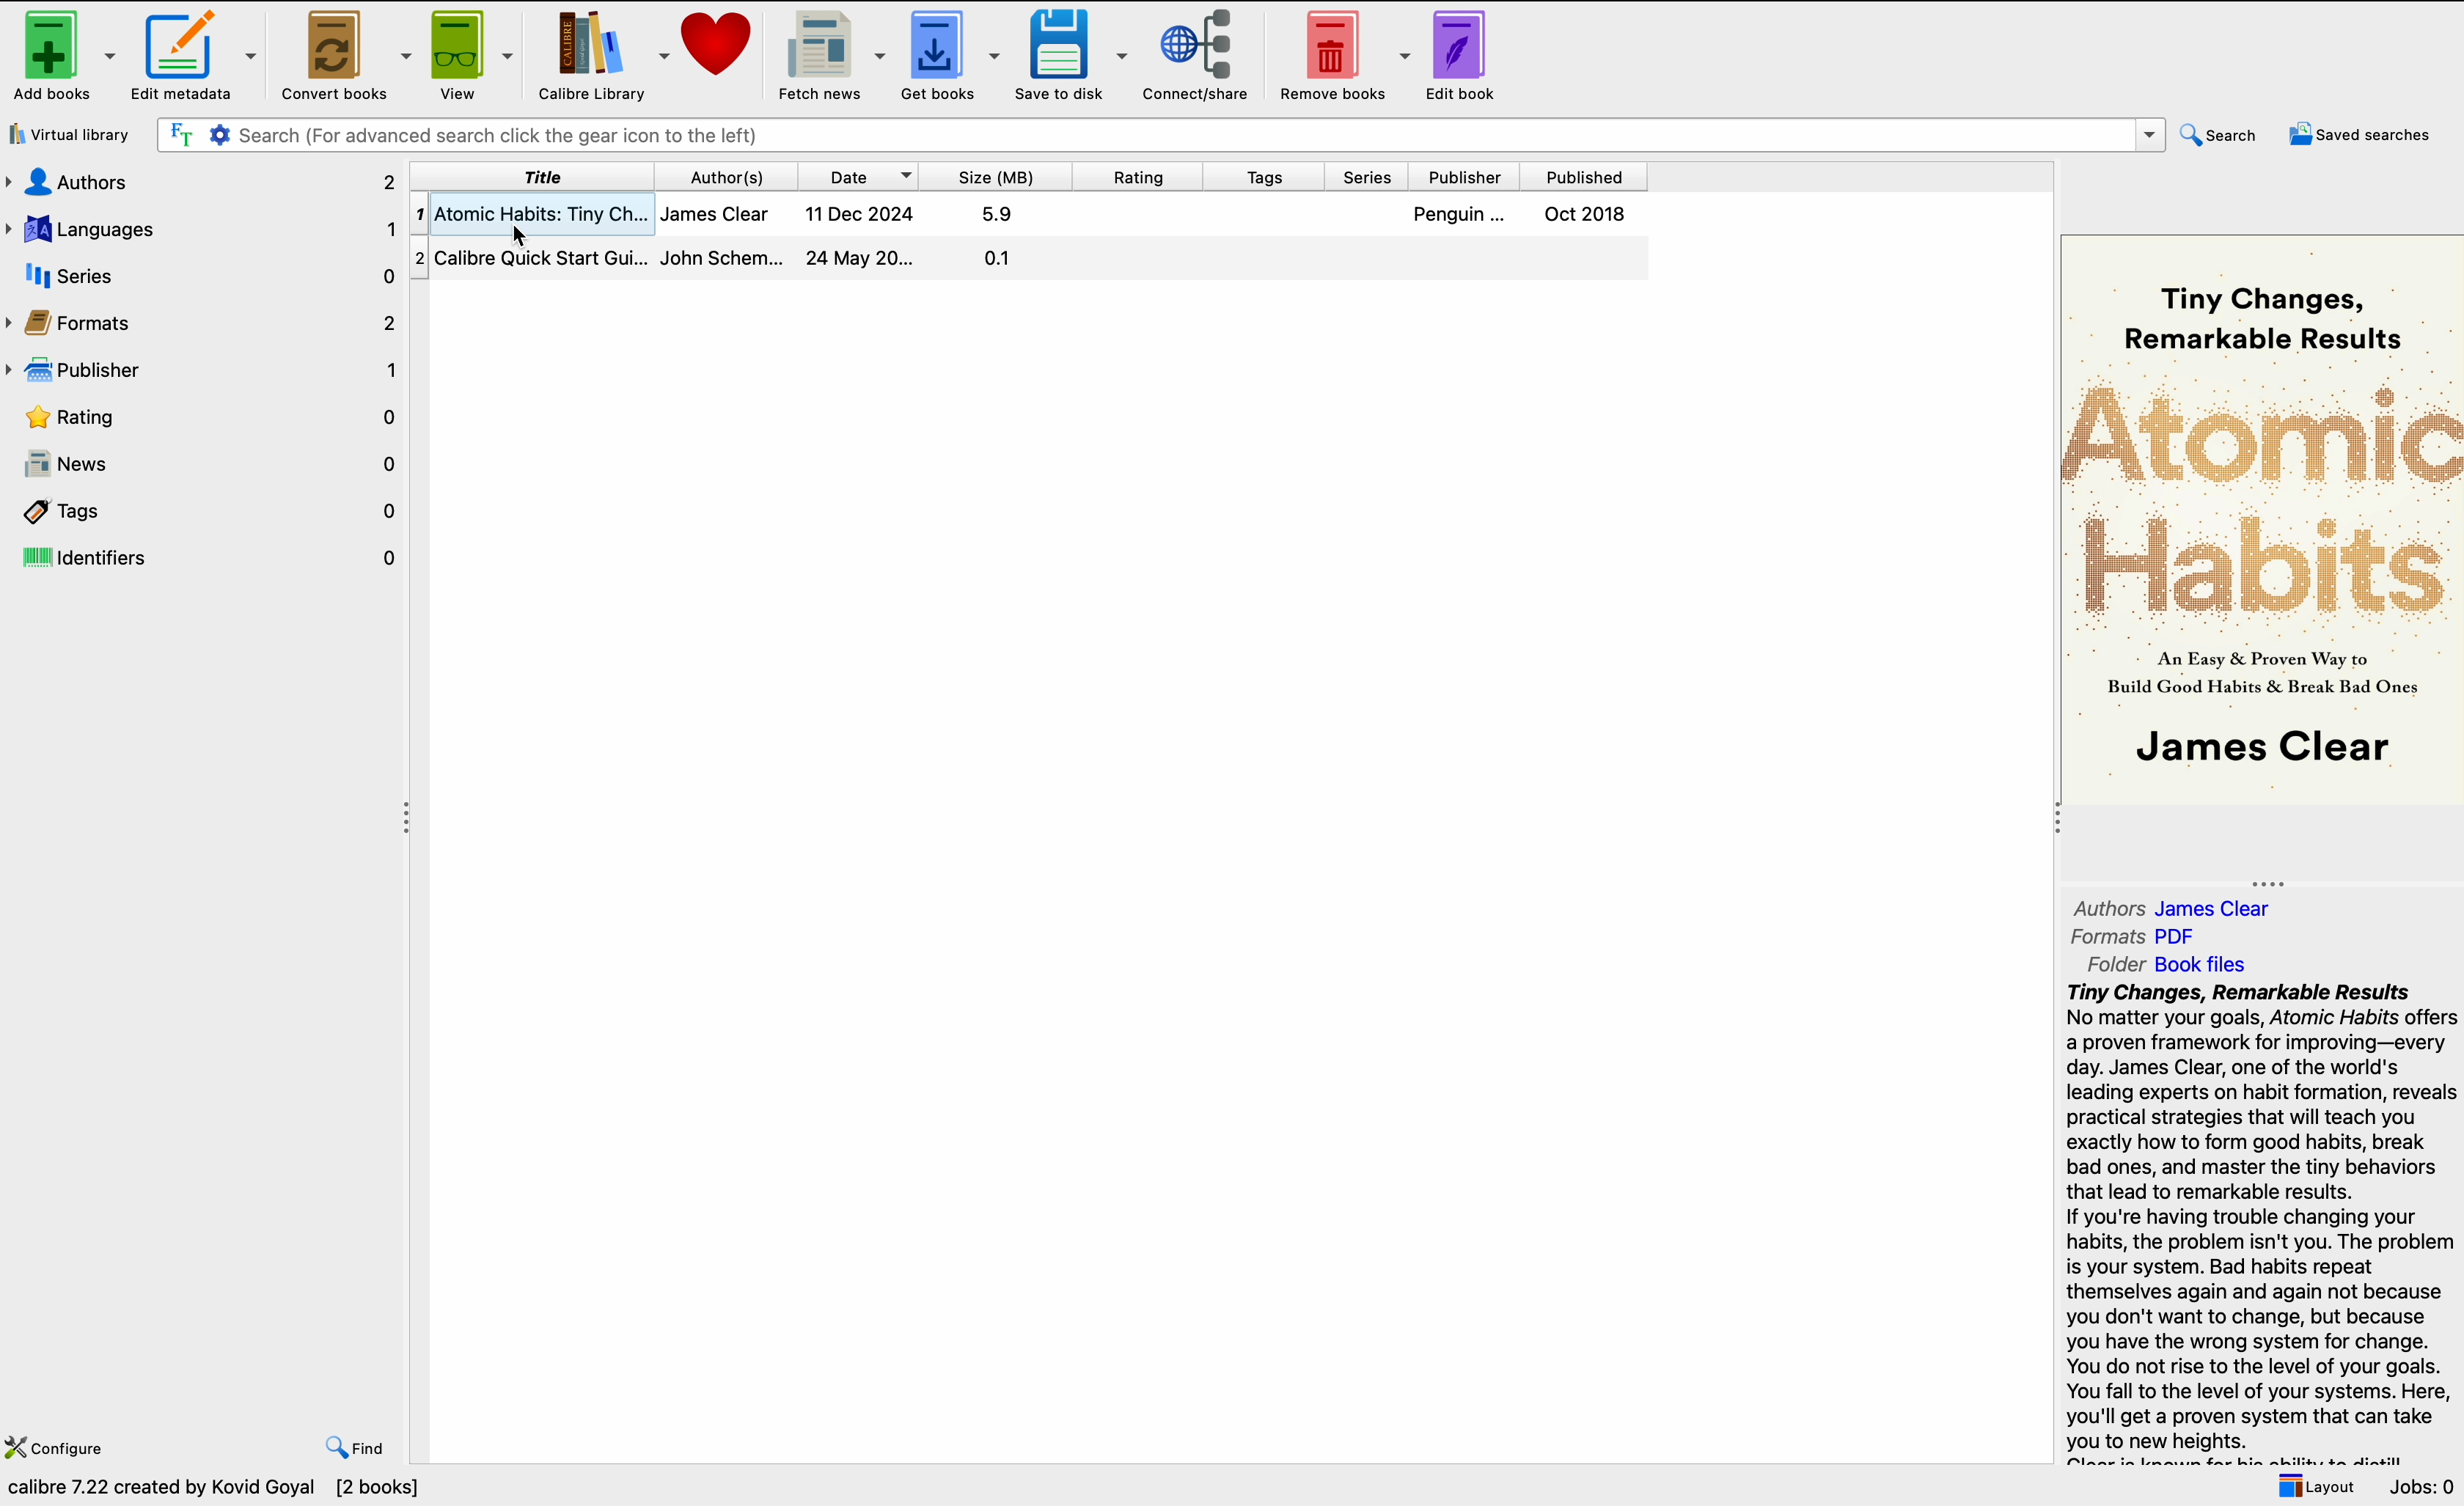 Image resolution: width=2464 pixels, height=1506 pixels. Describe the element at coordinates (1029, 258) in the screenshot. I see `second book` at that location.